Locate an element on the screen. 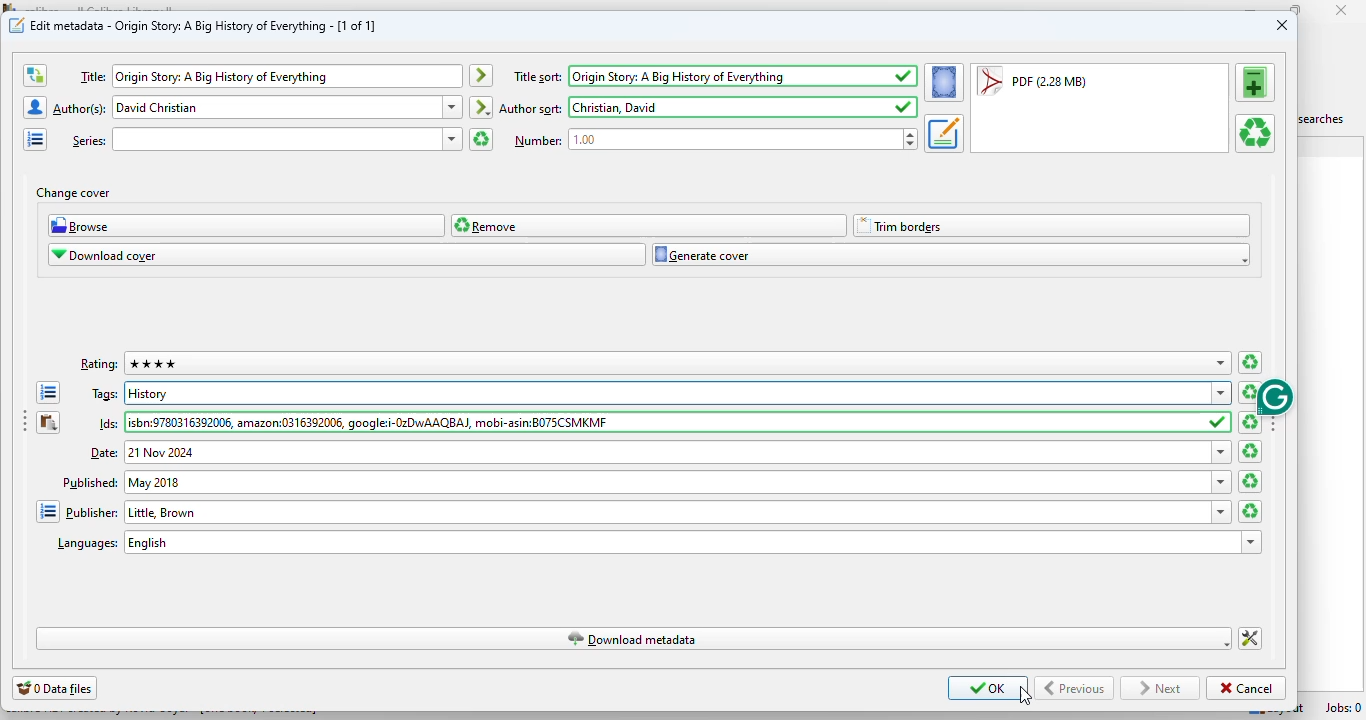 Image resolution: width=1366 pixels, height=720 pixels. text is located at coordinates (87, 544).